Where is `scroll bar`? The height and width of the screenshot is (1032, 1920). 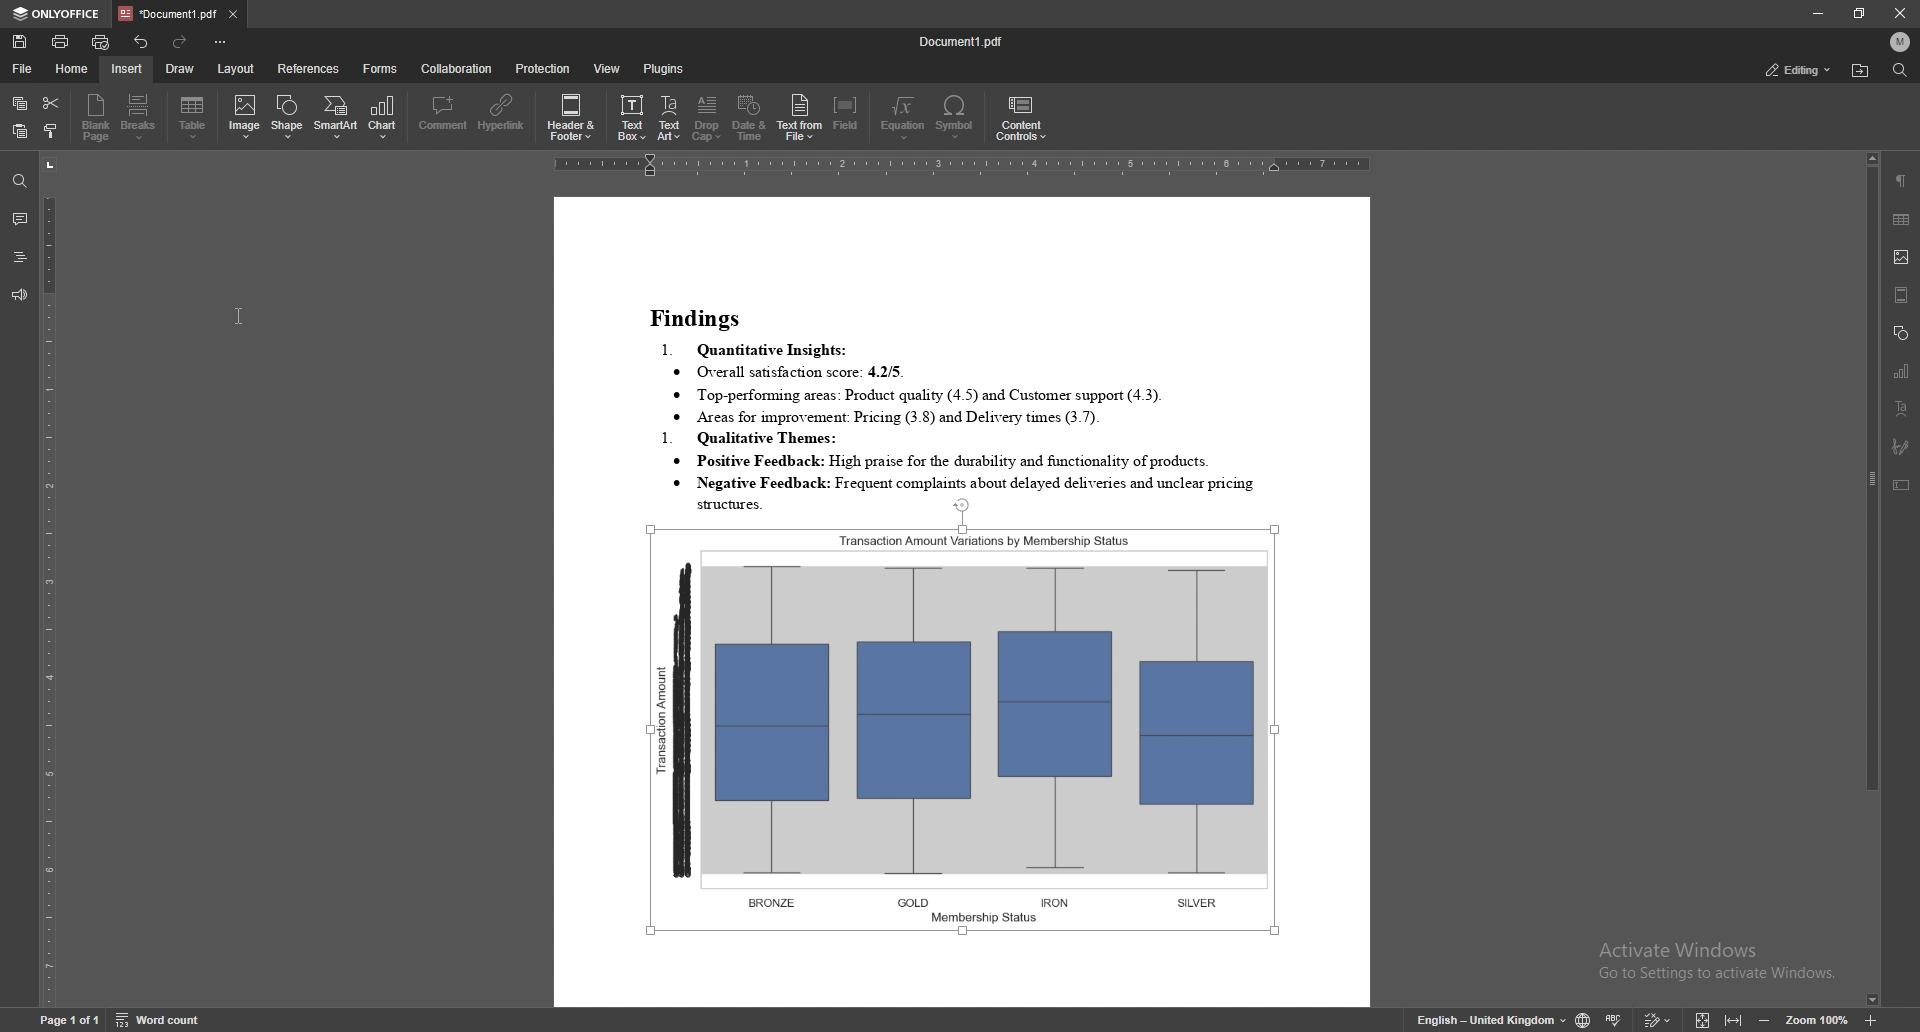
scroll bar is located at coordinates (1870, 579).